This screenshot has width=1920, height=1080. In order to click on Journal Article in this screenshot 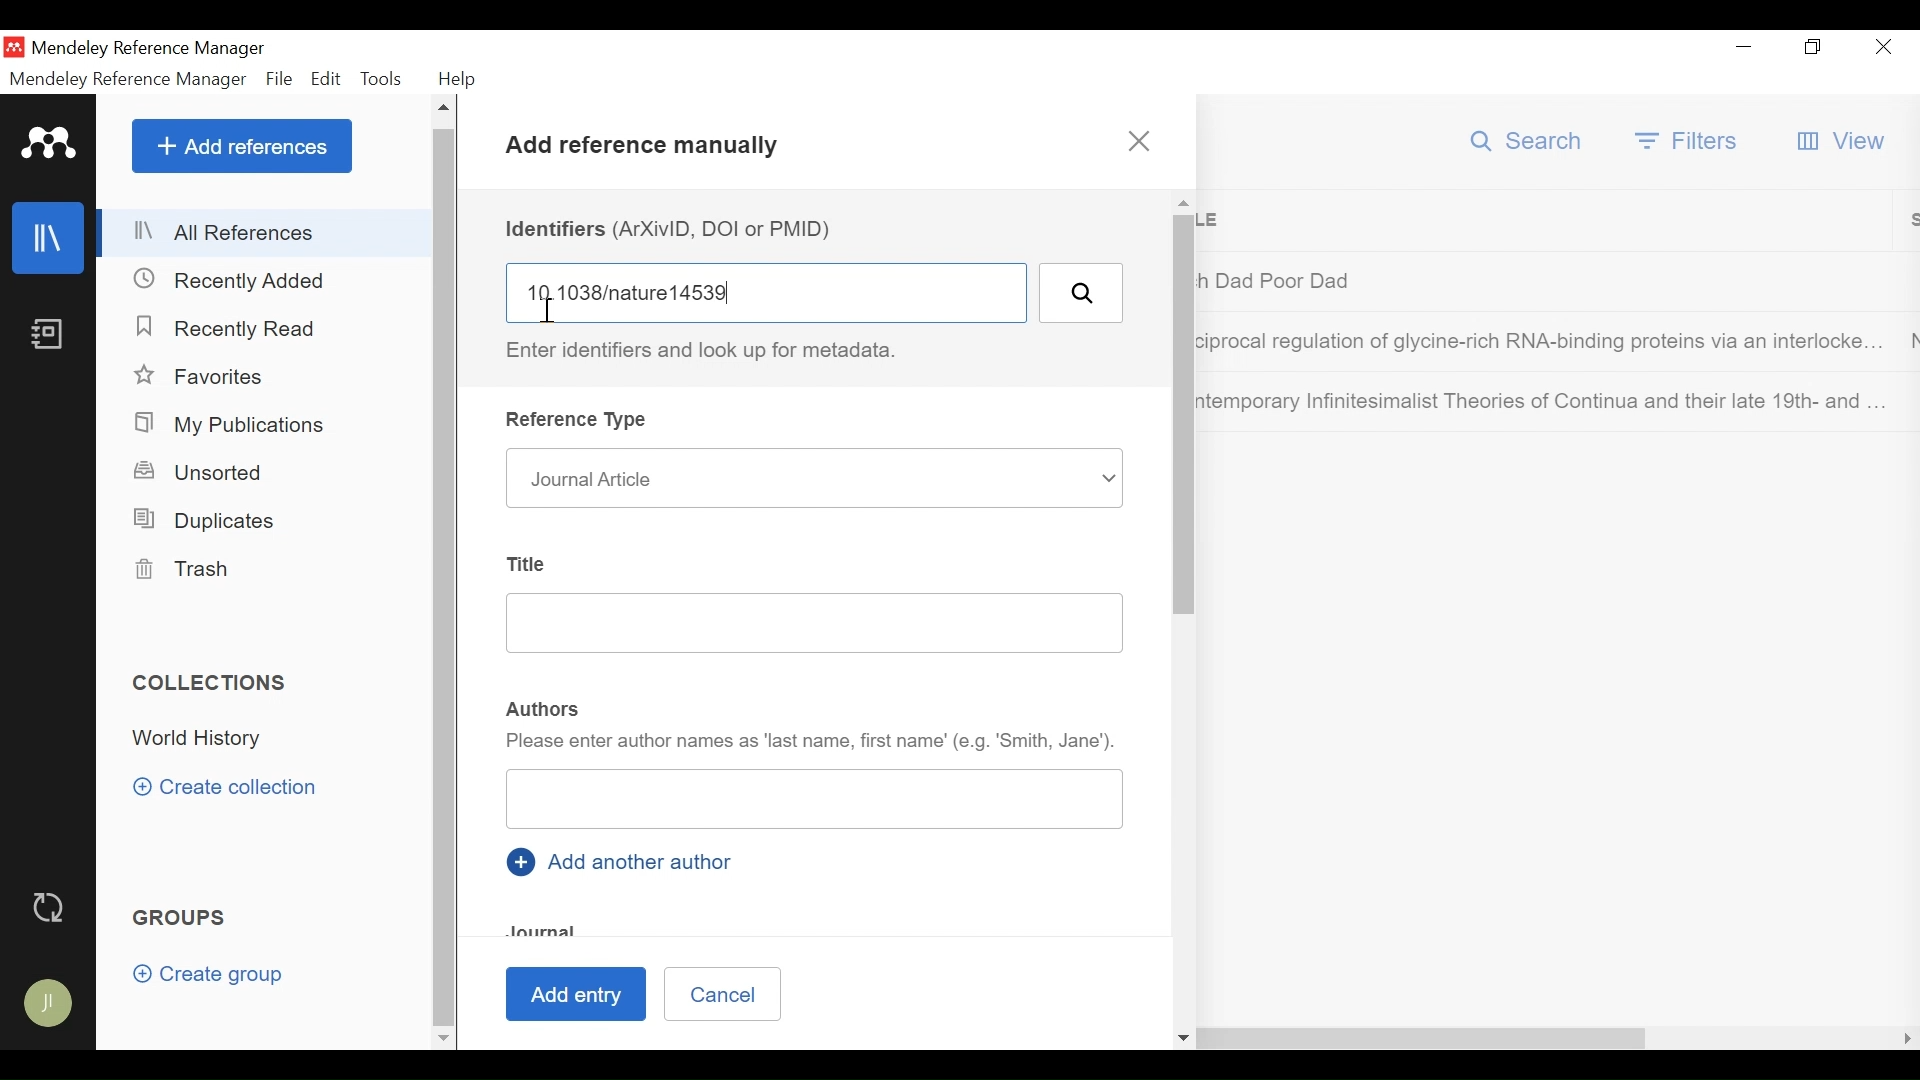, I will do `click(811, 478)`.